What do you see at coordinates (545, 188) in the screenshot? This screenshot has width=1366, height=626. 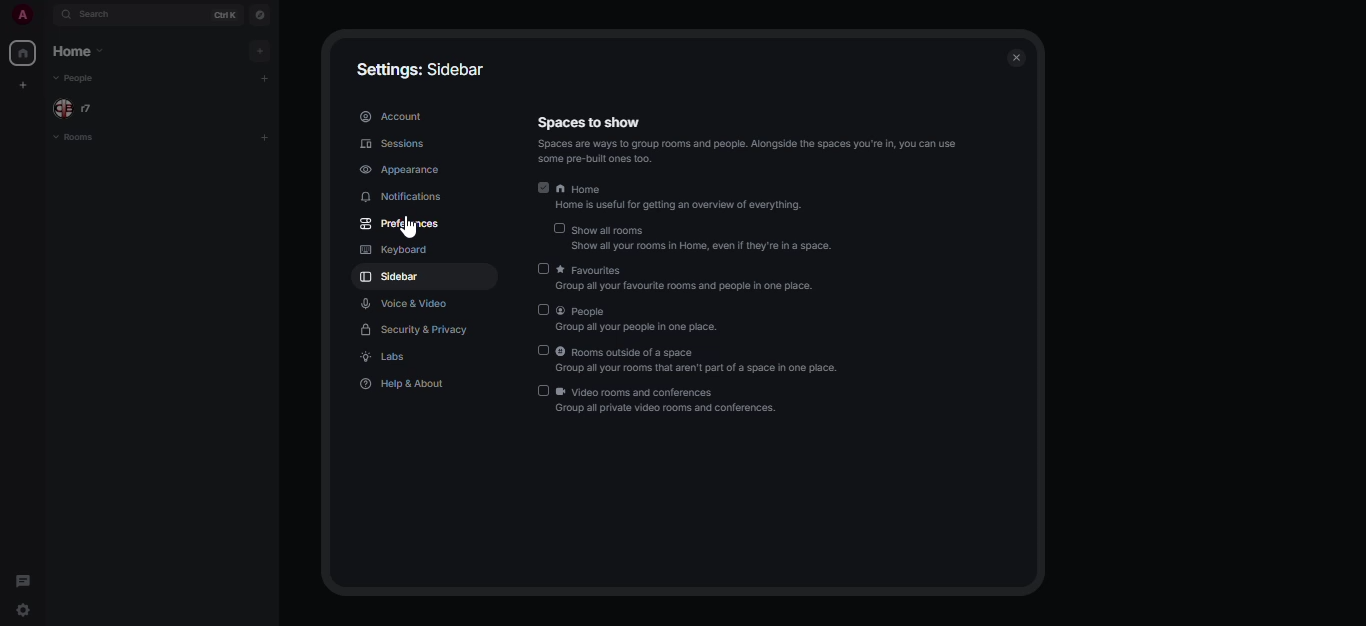 I see `enabled` at bounding box center [545, 188].